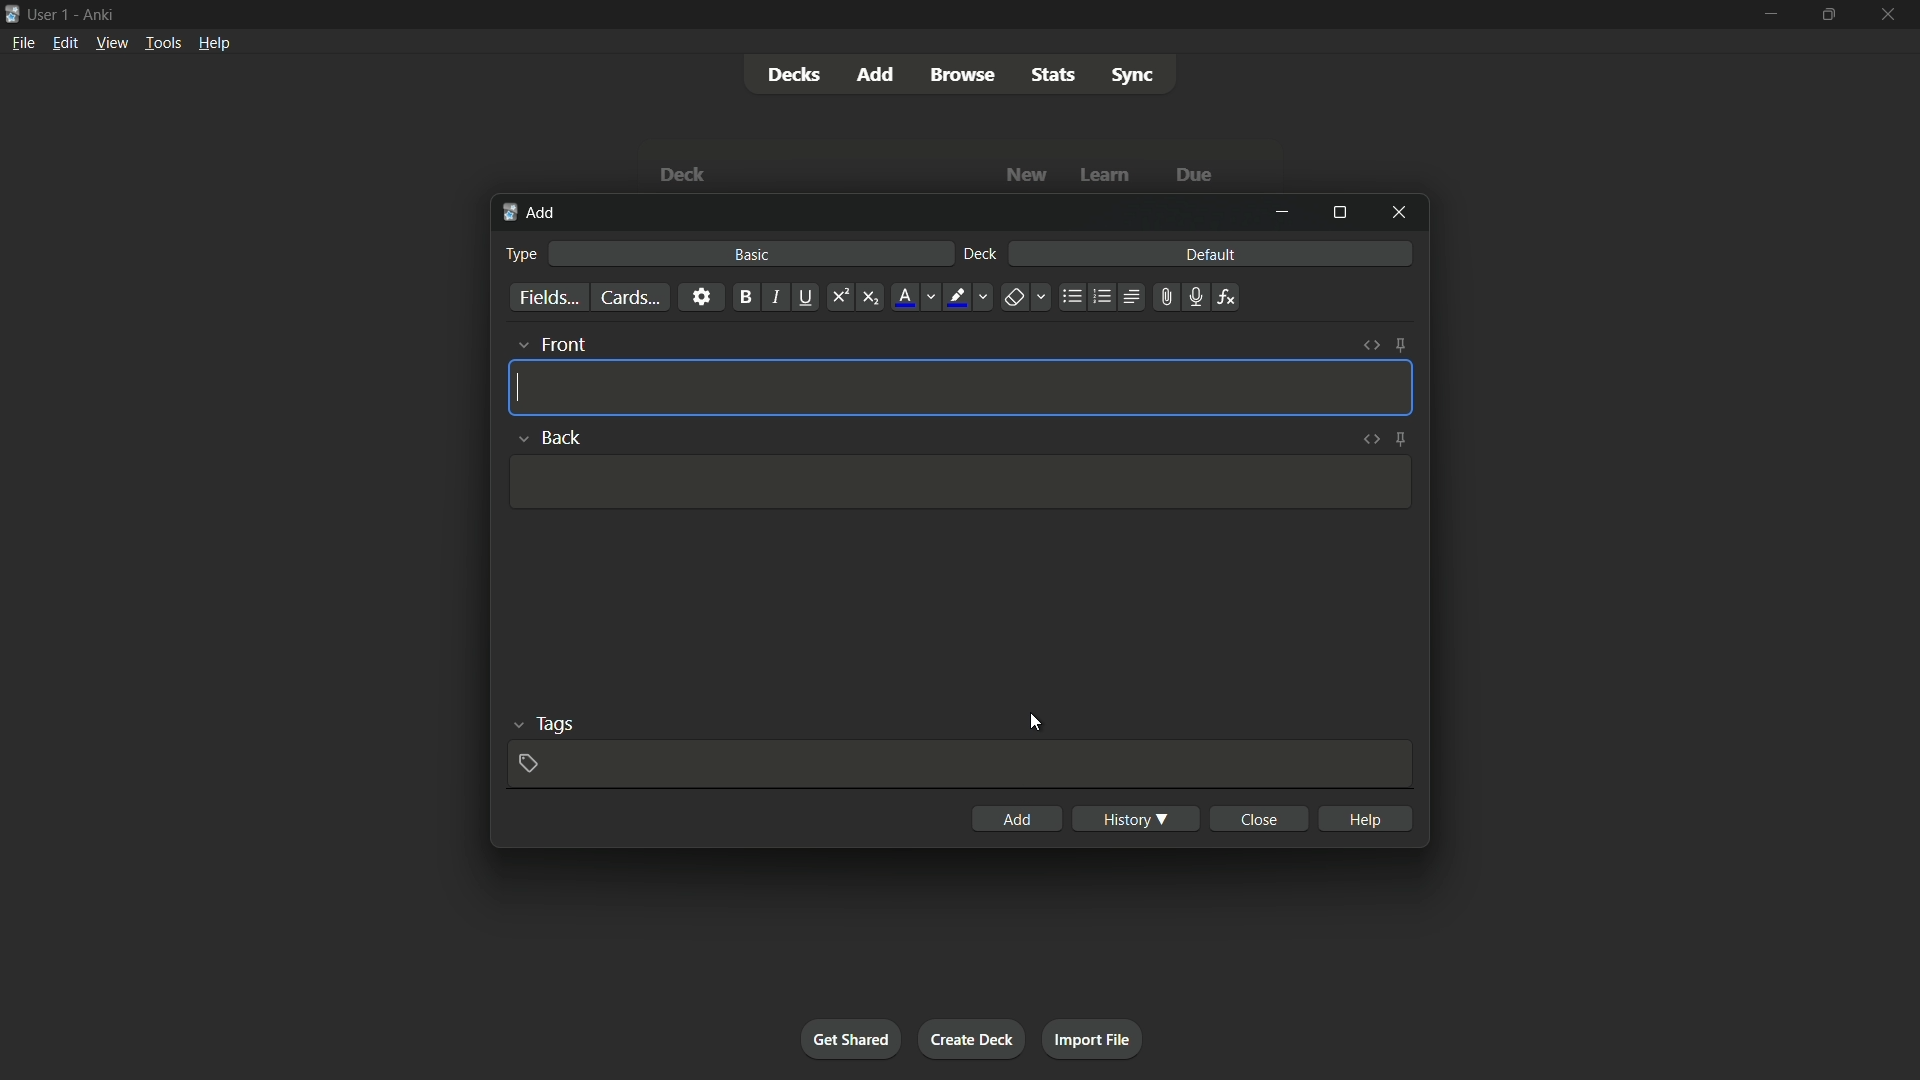 The image size is (1920, 1080). What do you see at coordinates (961, 74) in the screenshot?
I see `browse` at bounding box center [961, 74].